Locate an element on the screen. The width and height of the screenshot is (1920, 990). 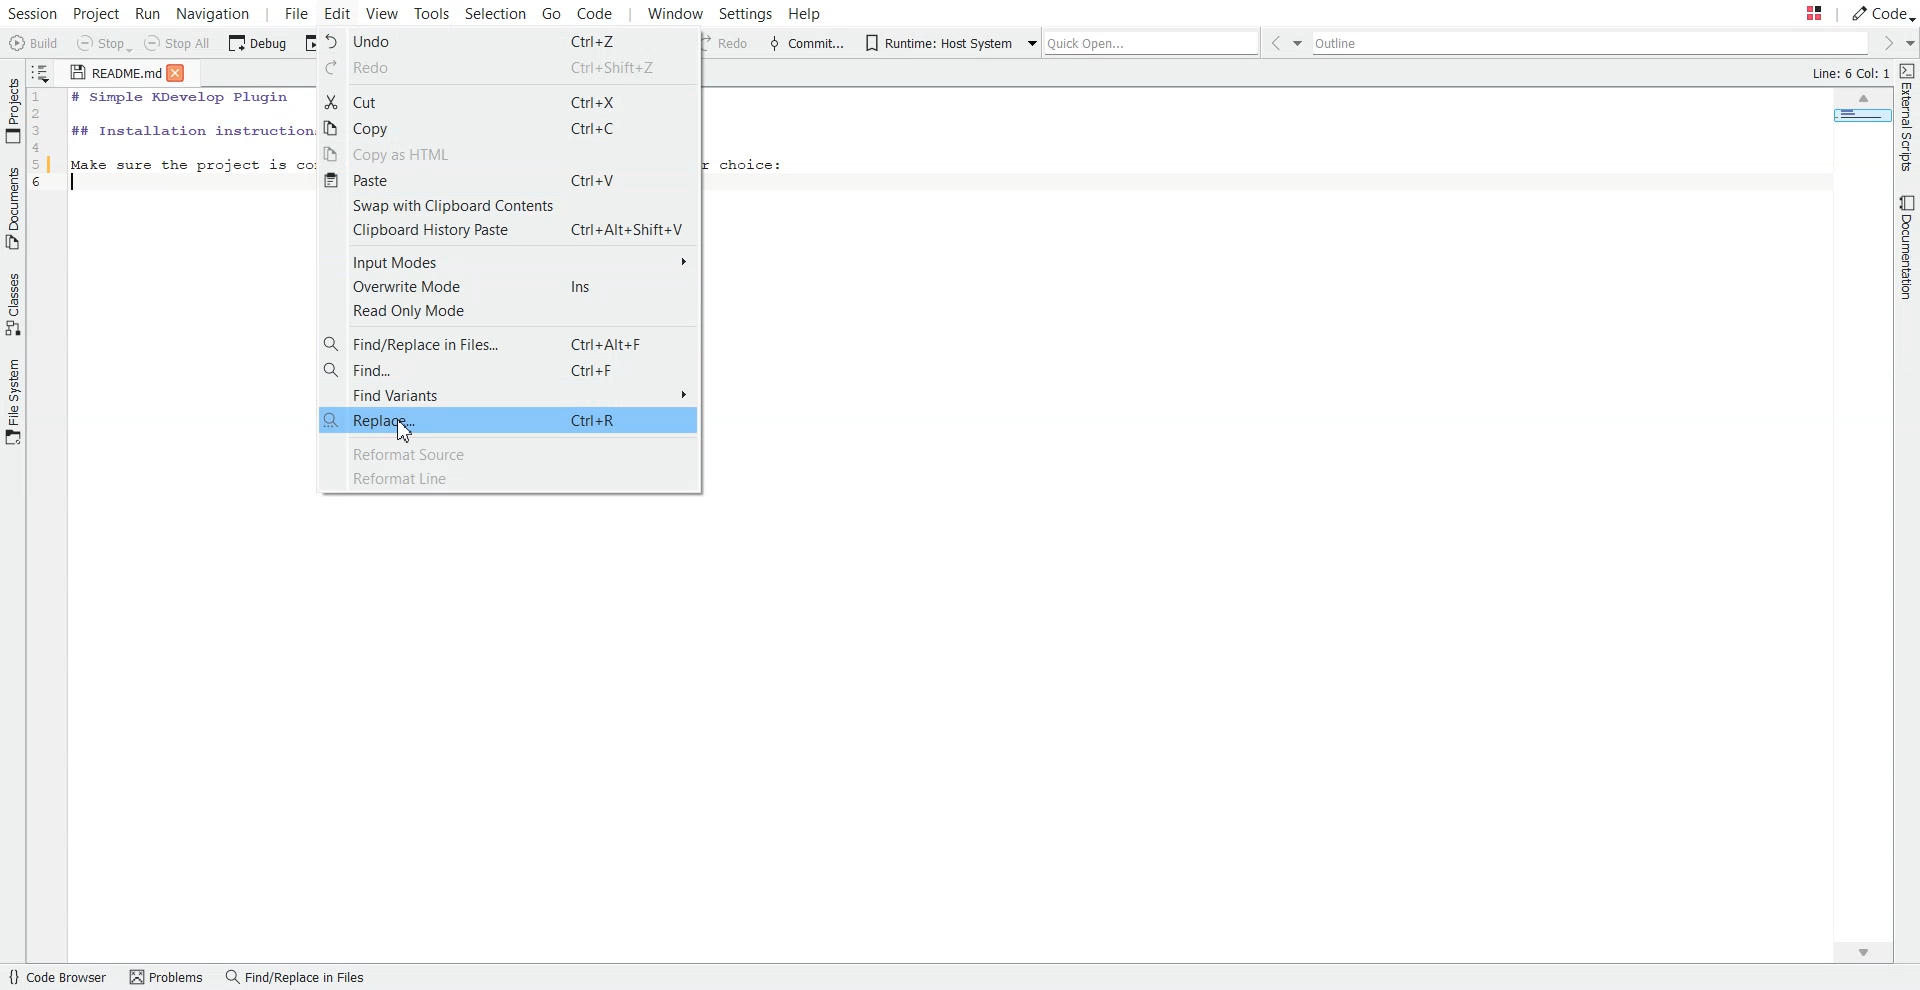
Text Cursor is located at coordinates (78, 184).